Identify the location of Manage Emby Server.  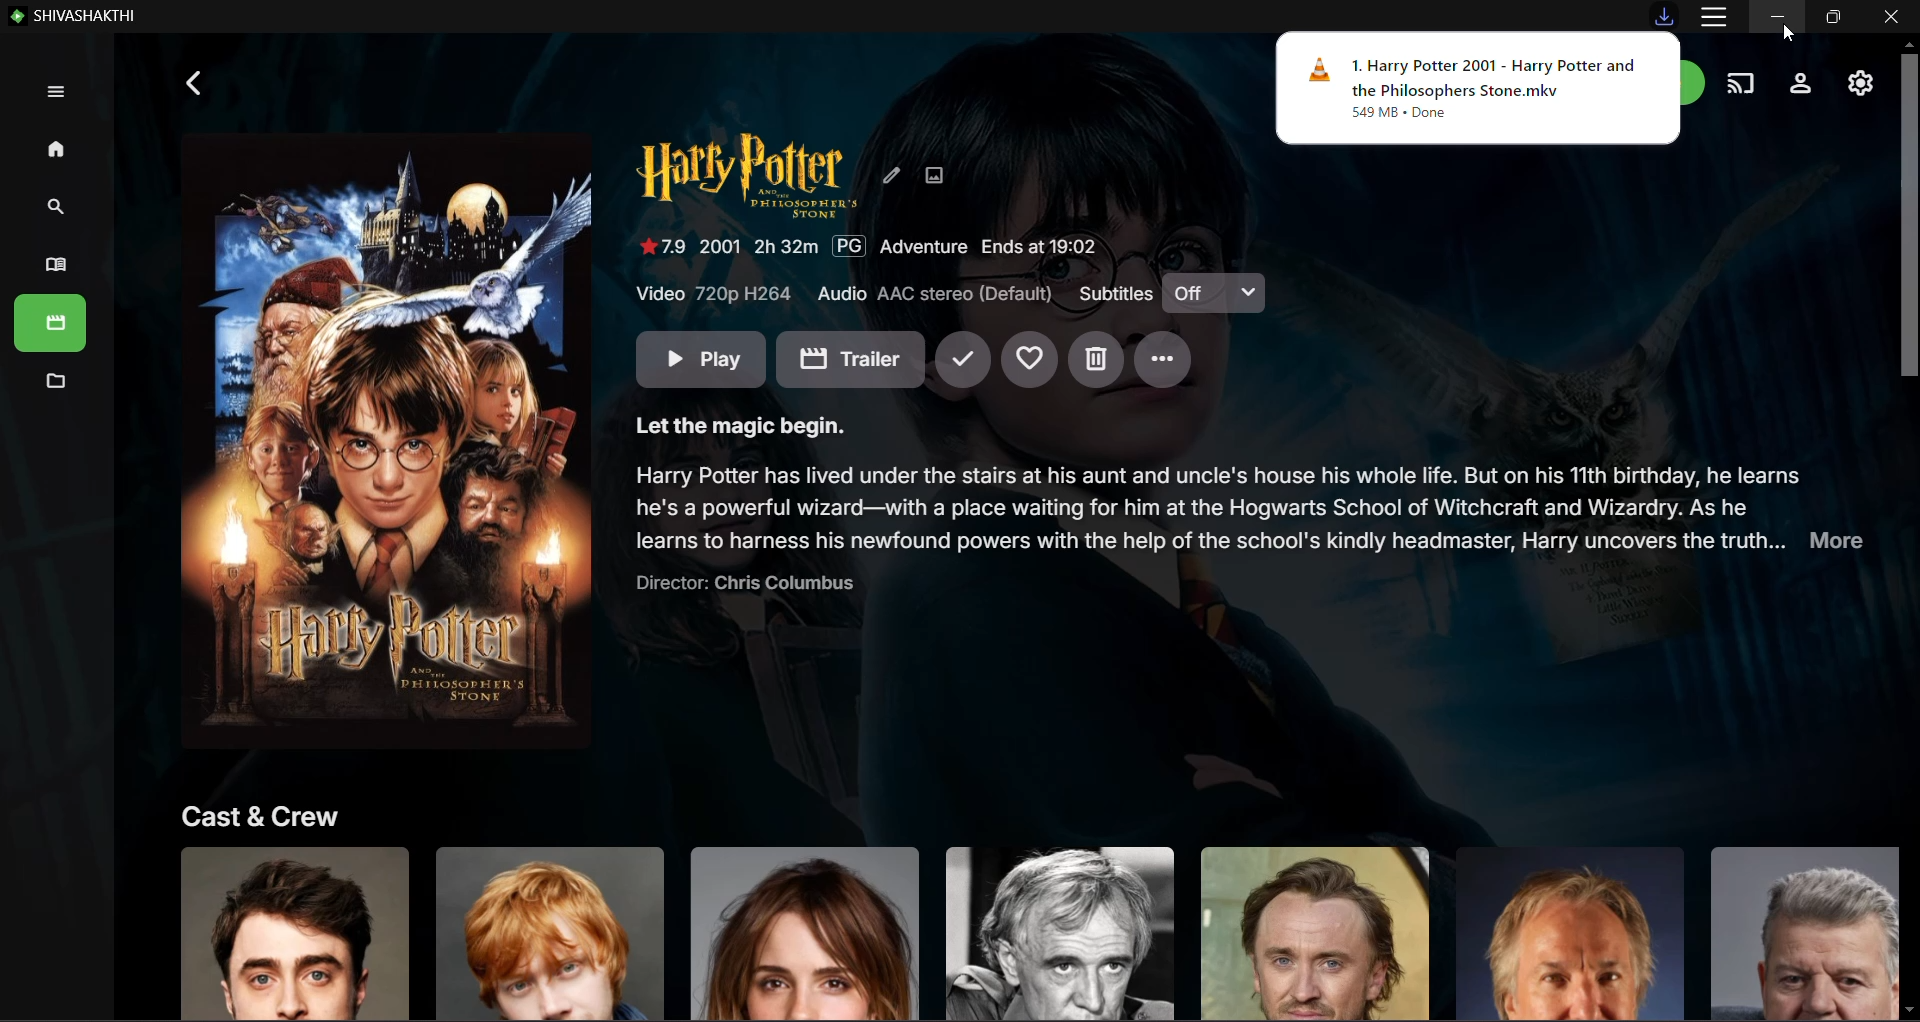
(1859, 84).